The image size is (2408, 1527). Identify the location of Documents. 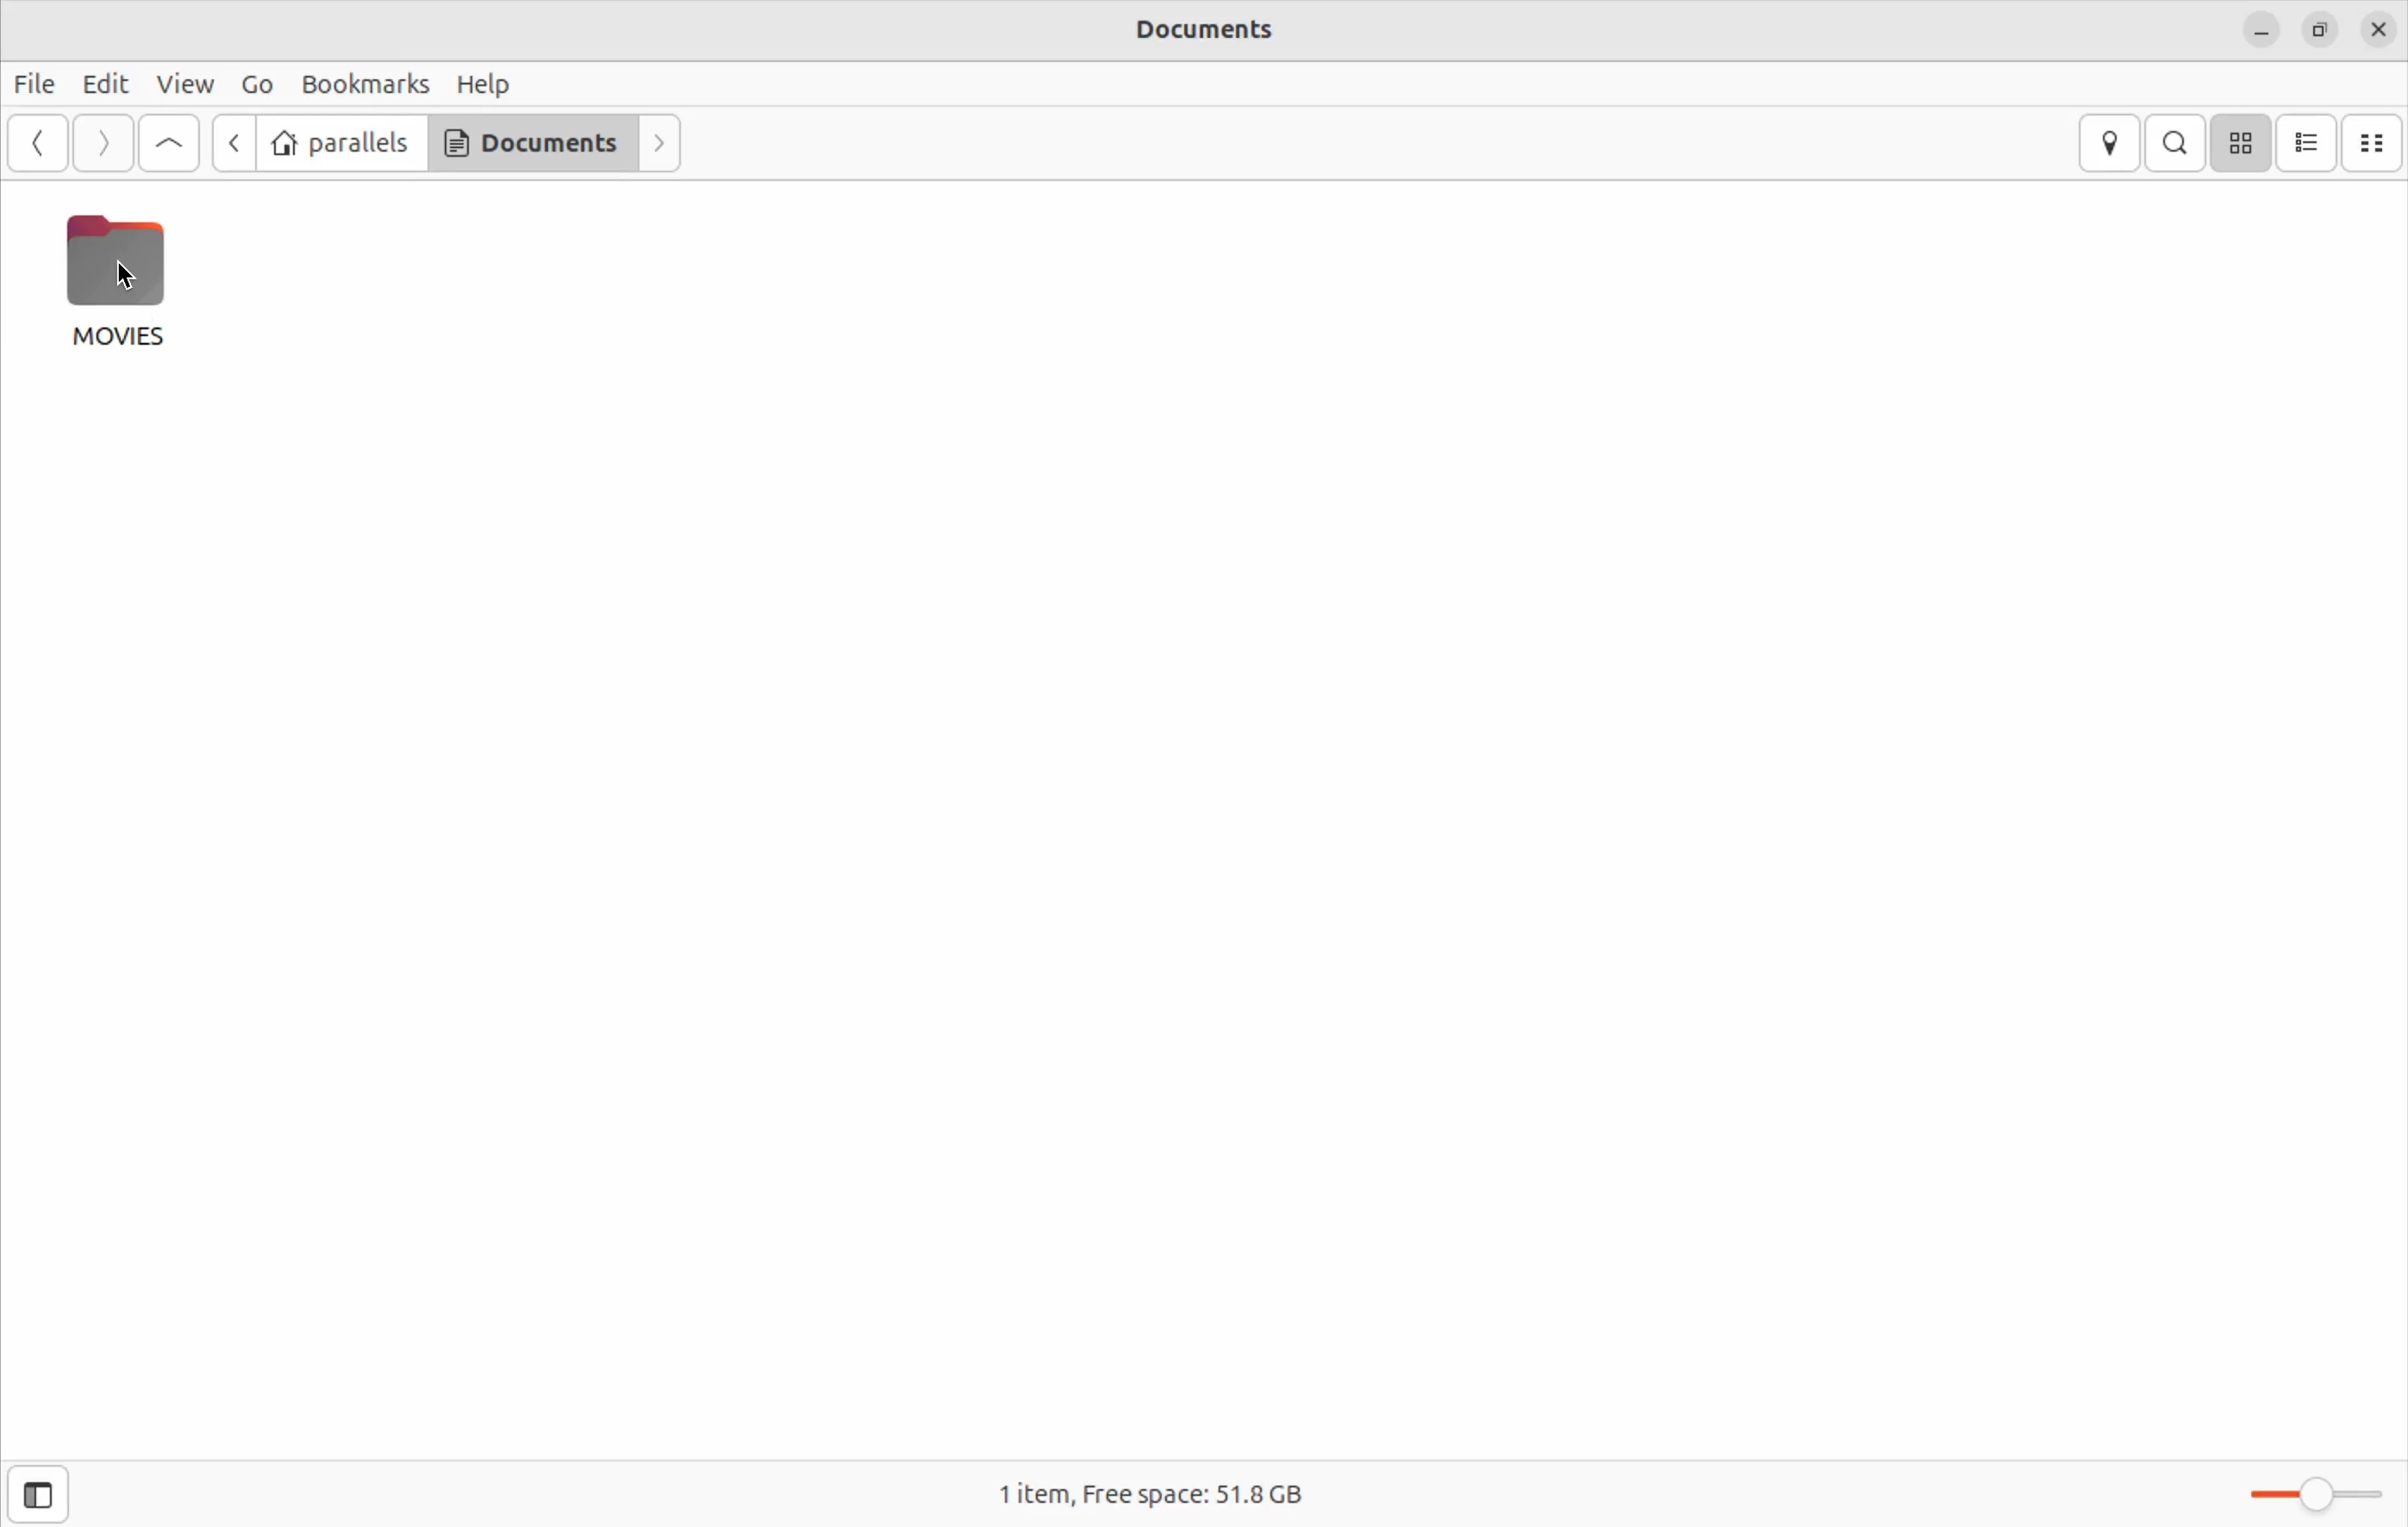
(532, 141).